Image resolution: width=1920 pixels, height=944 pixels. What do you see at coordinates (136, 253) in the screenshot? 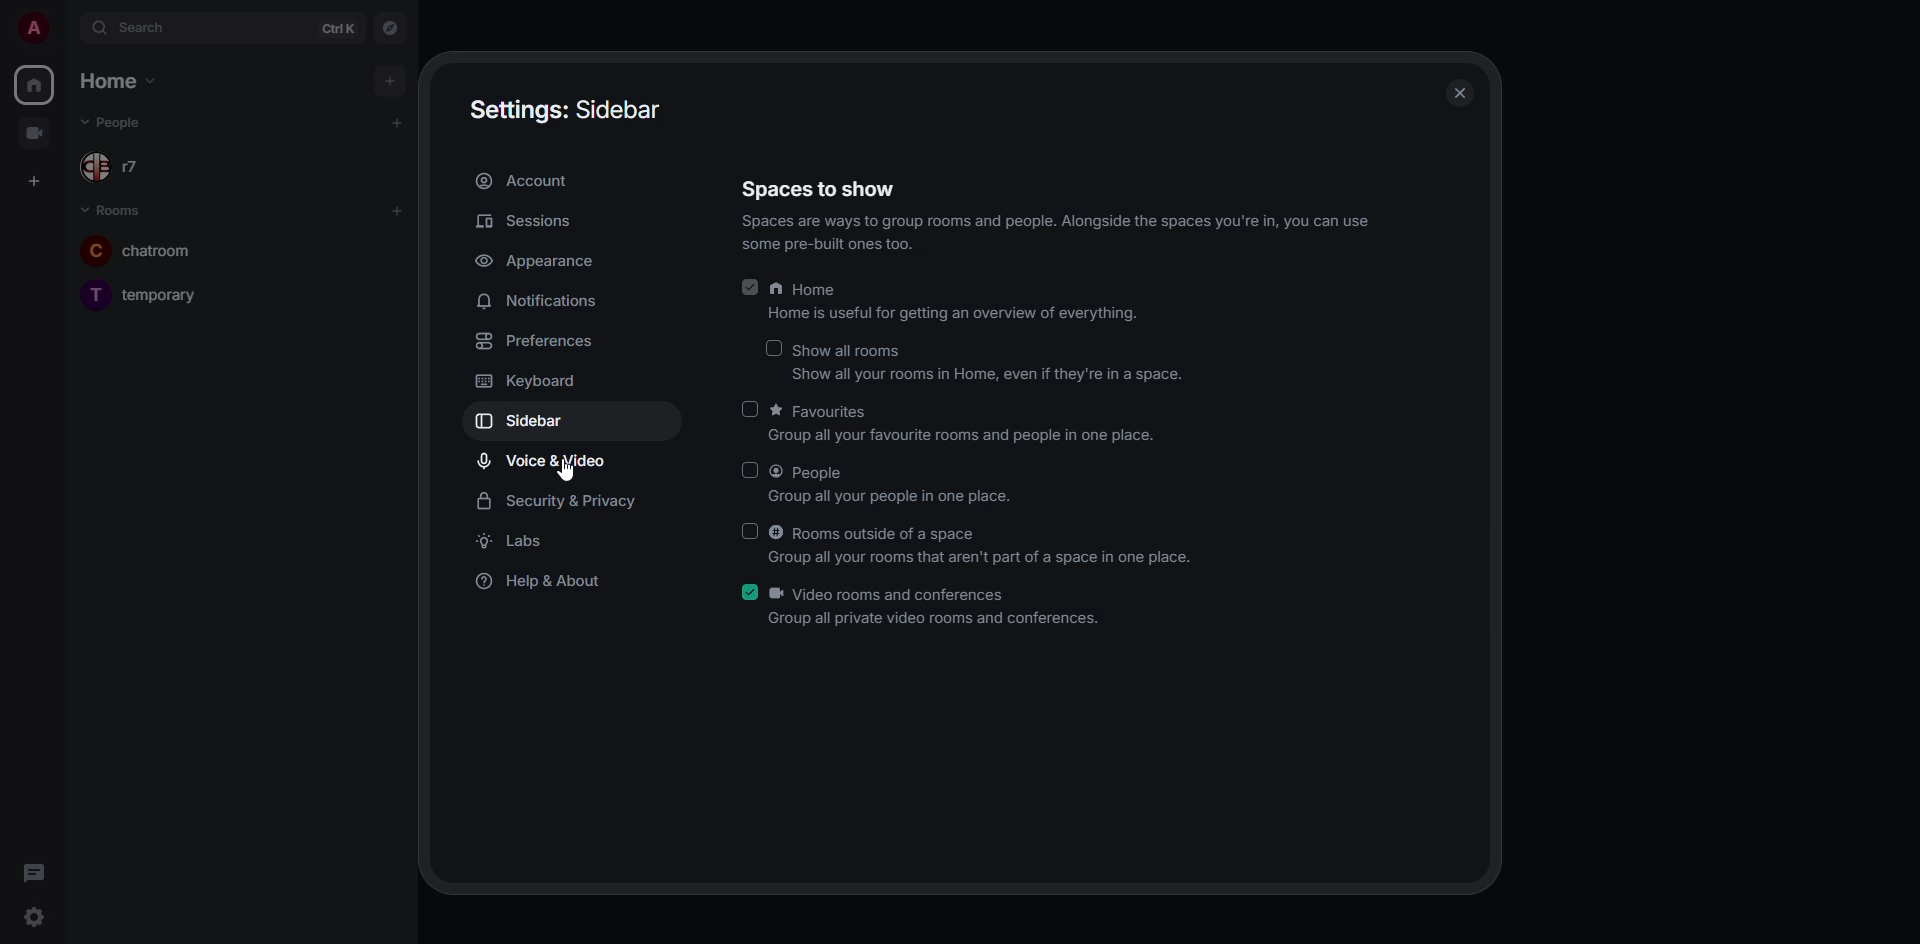
I see `room` at bounding box center [136, 253].